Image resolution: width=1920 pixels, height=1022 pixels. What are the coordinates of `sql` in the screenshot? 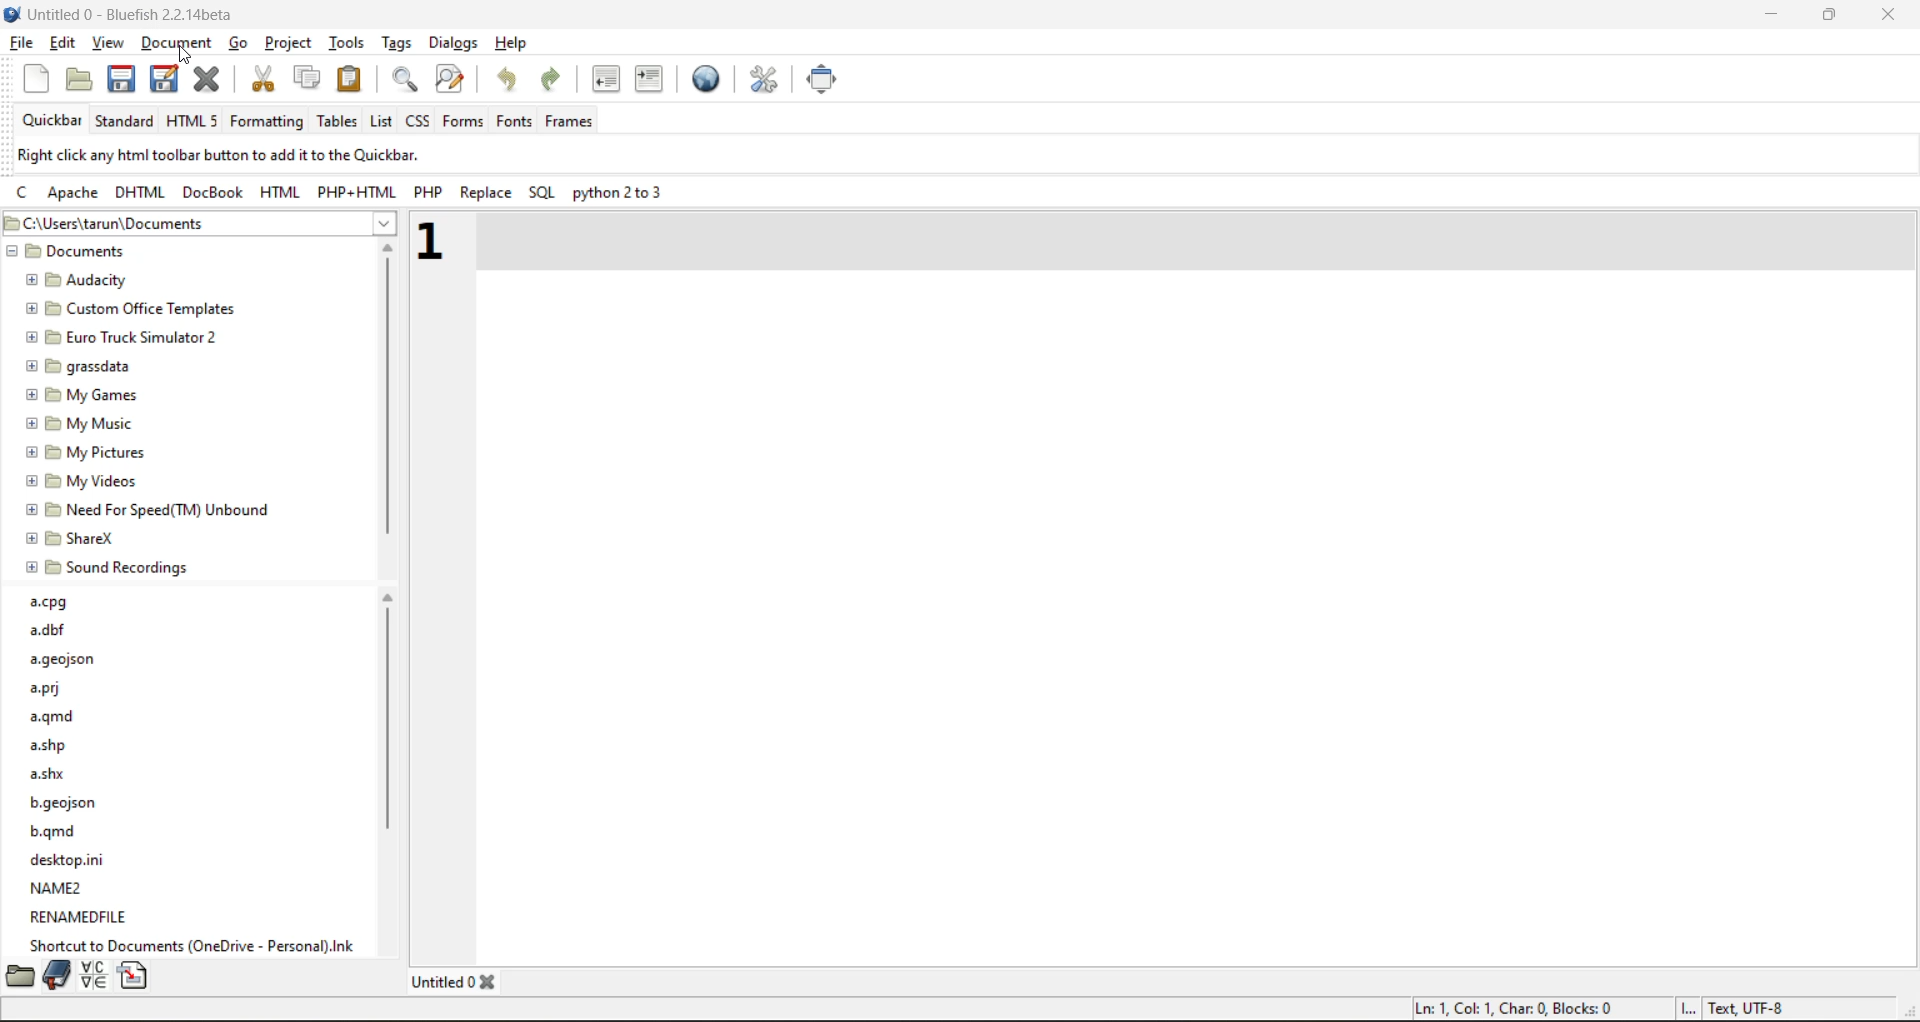 It's located at (544, 191).